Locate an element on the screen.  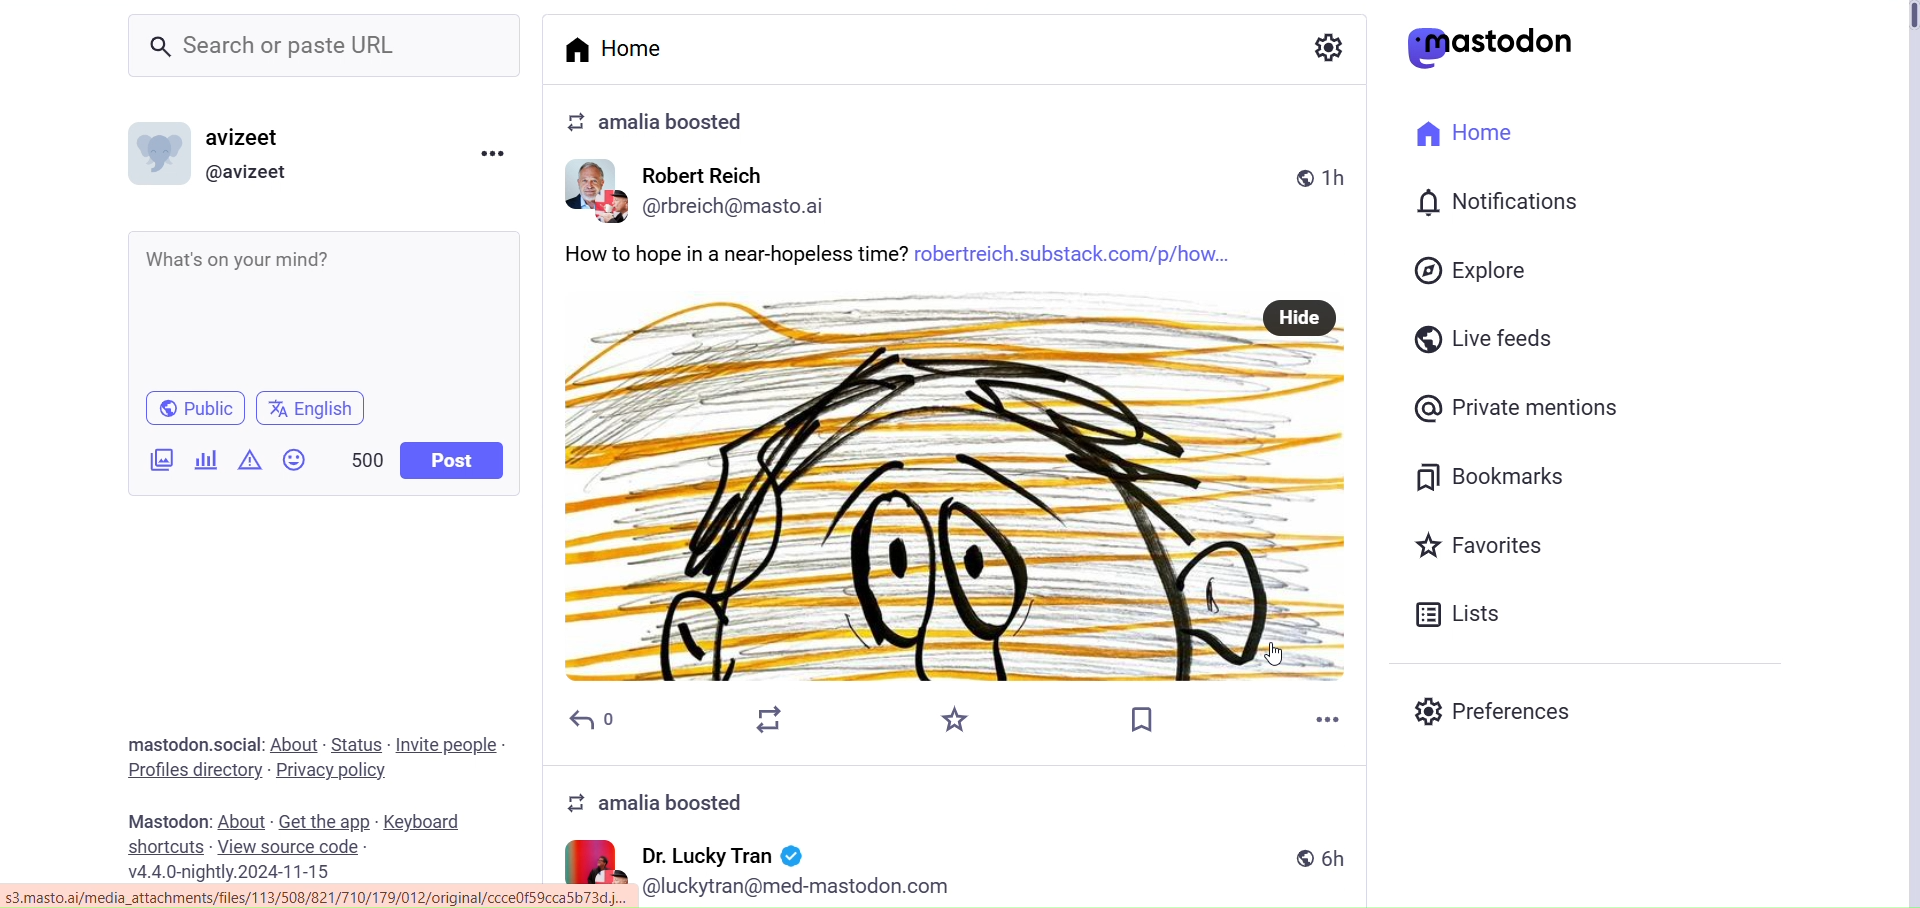
Word Limit is located at coordinates (368, 457).